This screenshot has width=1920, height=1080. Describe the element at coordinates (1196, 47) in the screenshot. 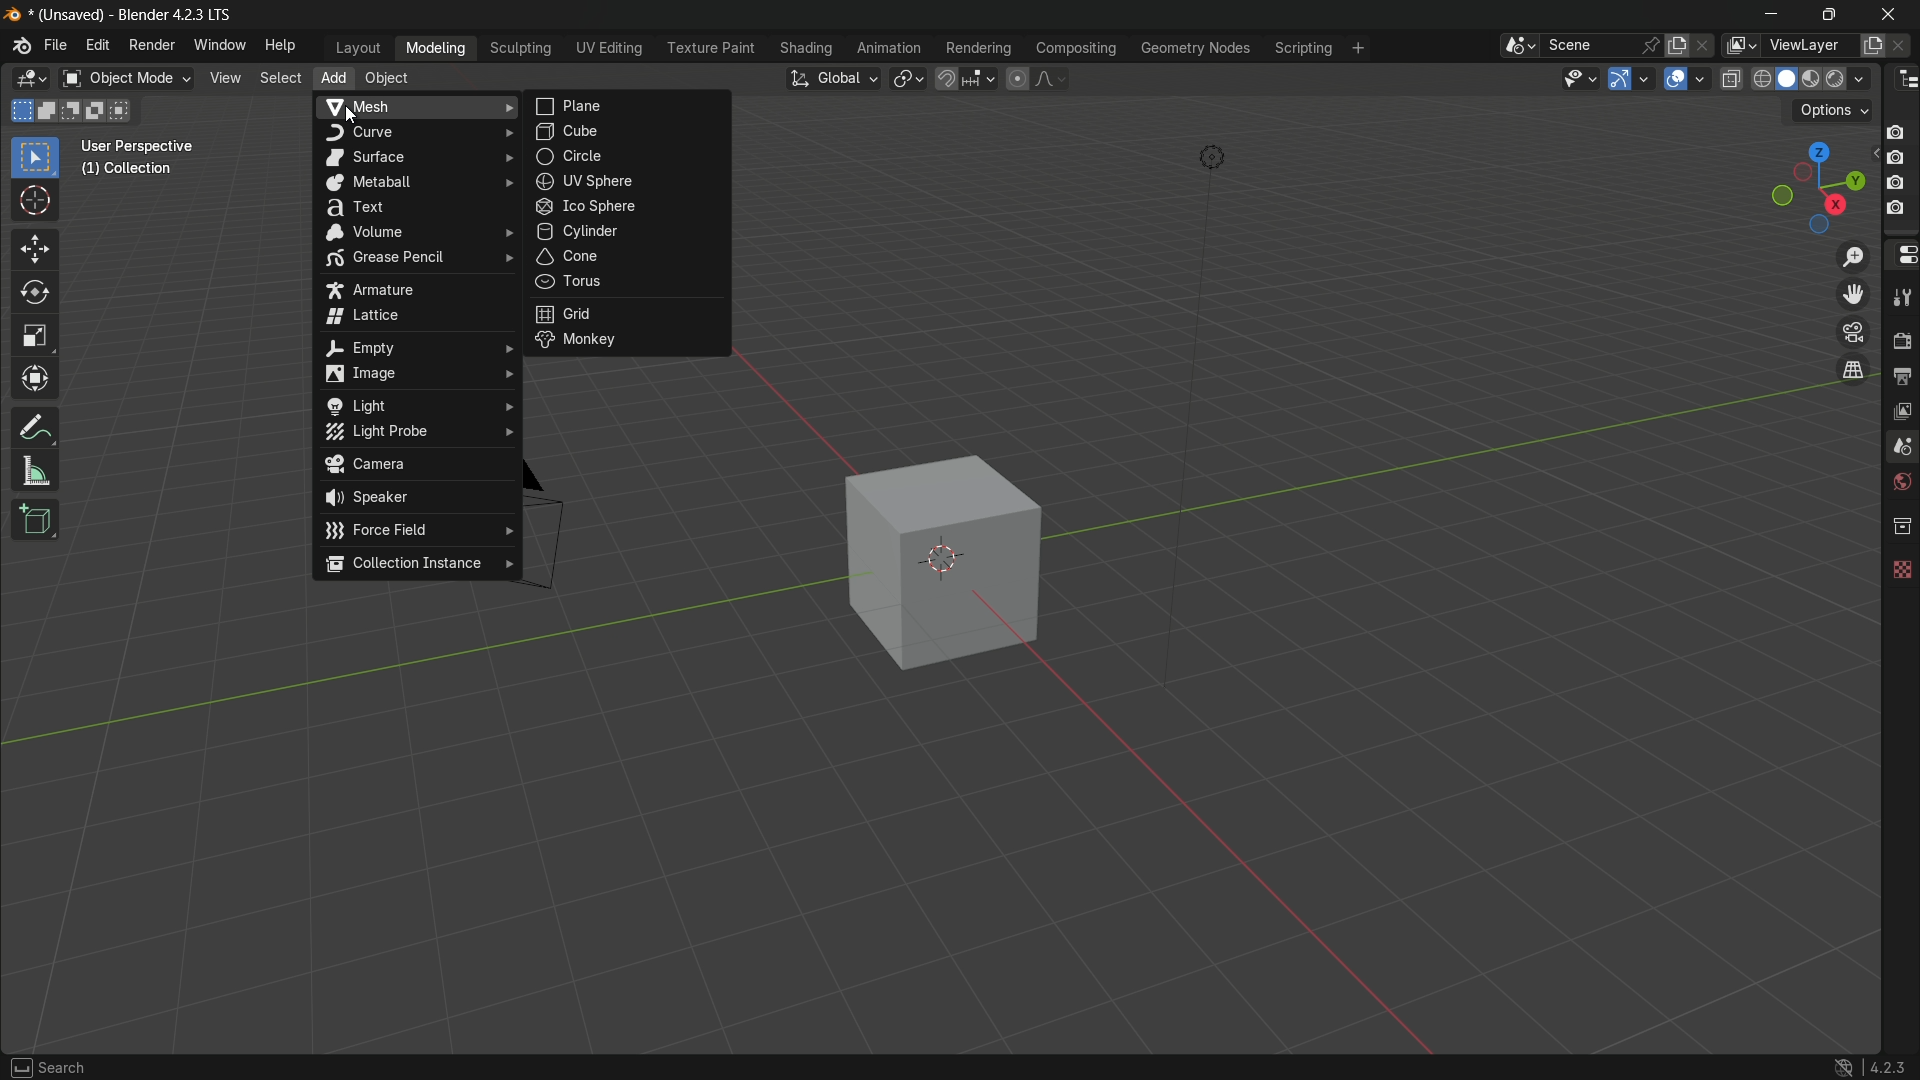

I see `geometry nodes menu` at that location.